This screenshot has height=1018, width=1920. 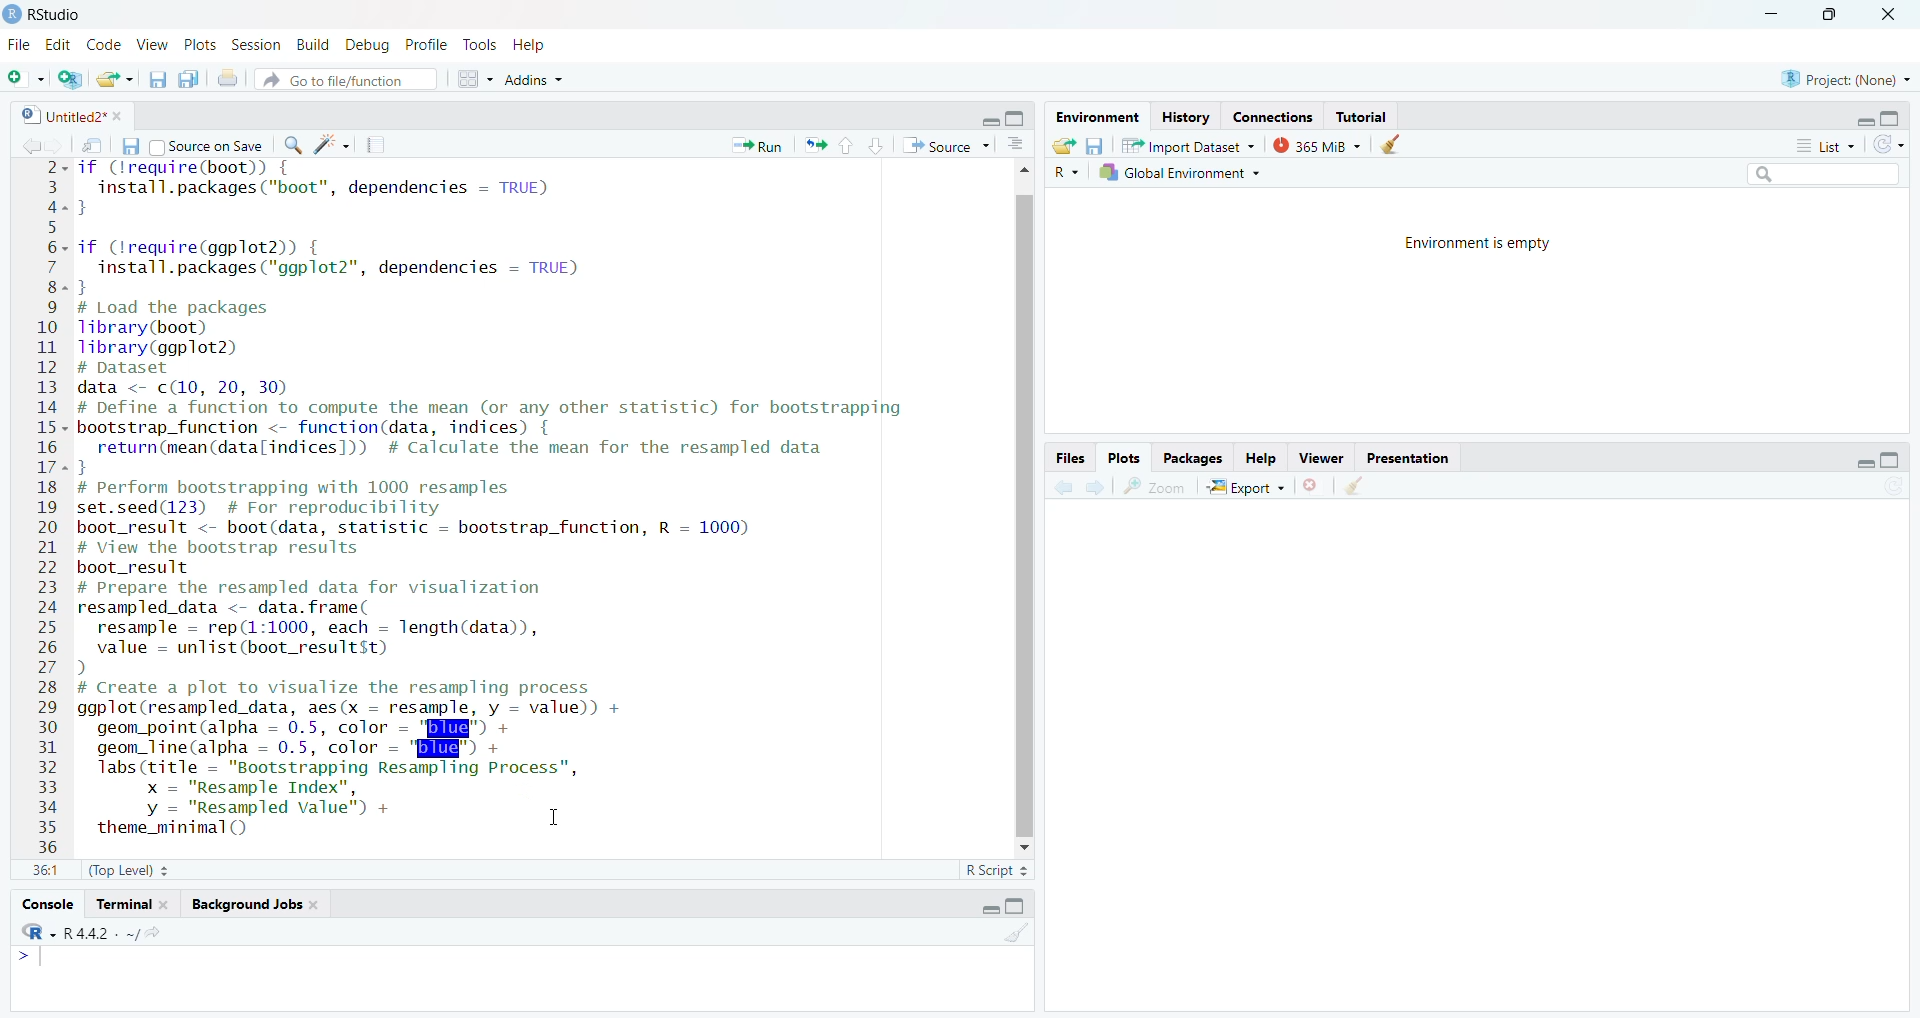 What do you see at coordinates (40, 963) in the screenshot?
I see `typing cursor` at bounding box center [40, 963].